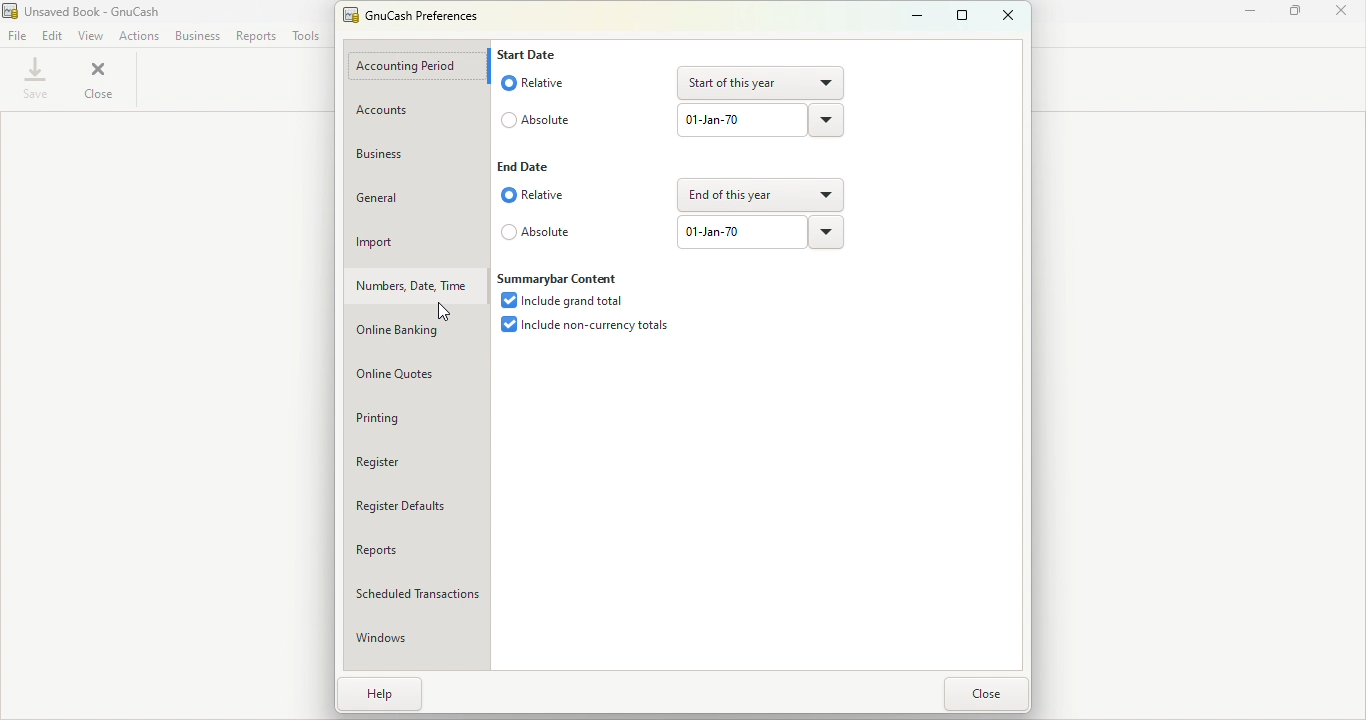 This screenshot has width=1366, height=720. What do you see at coordinates (418, 193) in the screenshot?
I see `General` at bounding box center [418, 193].